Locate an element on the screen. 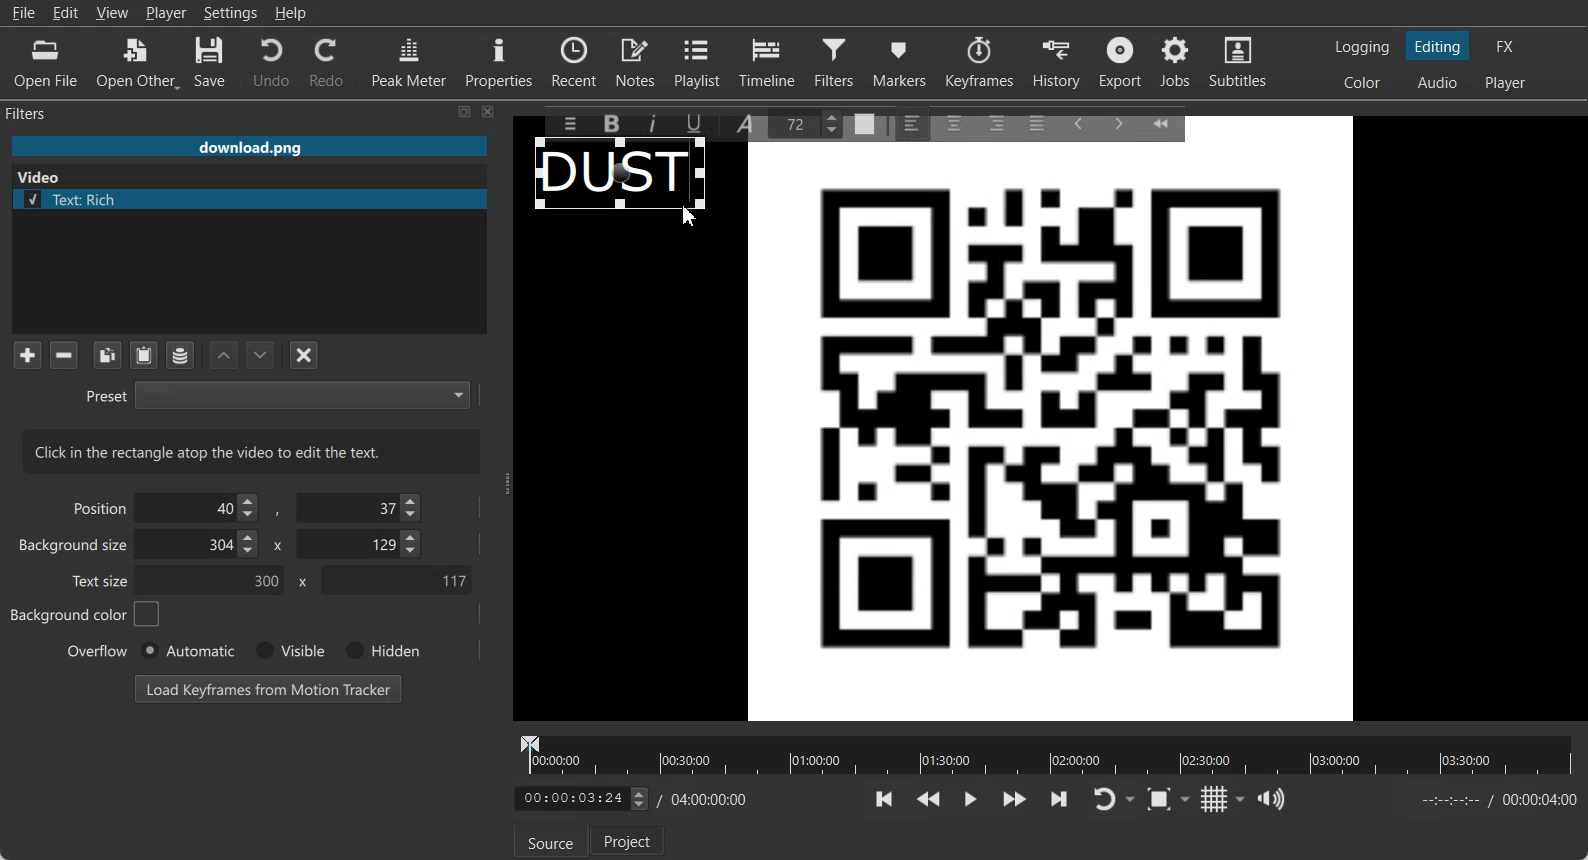 This screenshot has height=860, width=1588. Move Filter Down is located at coordinates (261, 355).